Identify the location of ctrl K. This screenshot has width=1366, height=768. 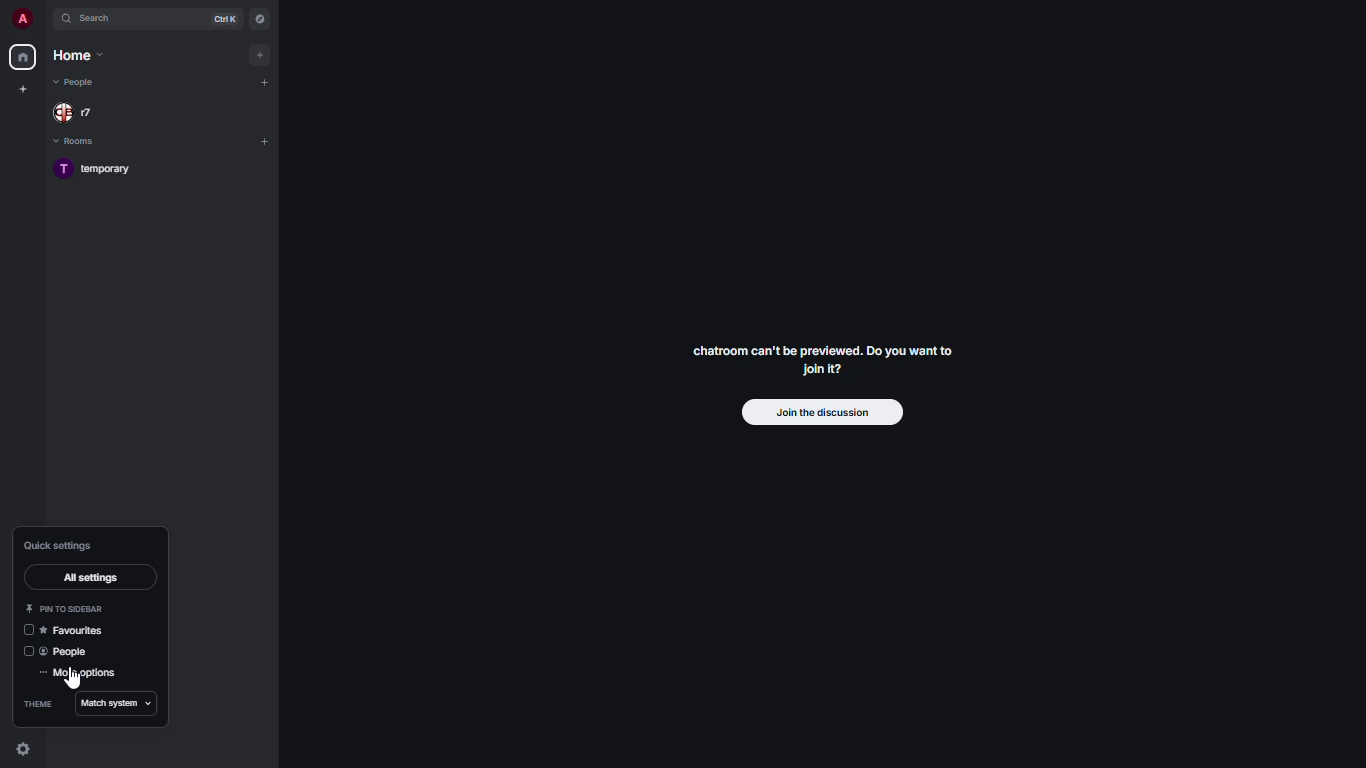
(226, 19).